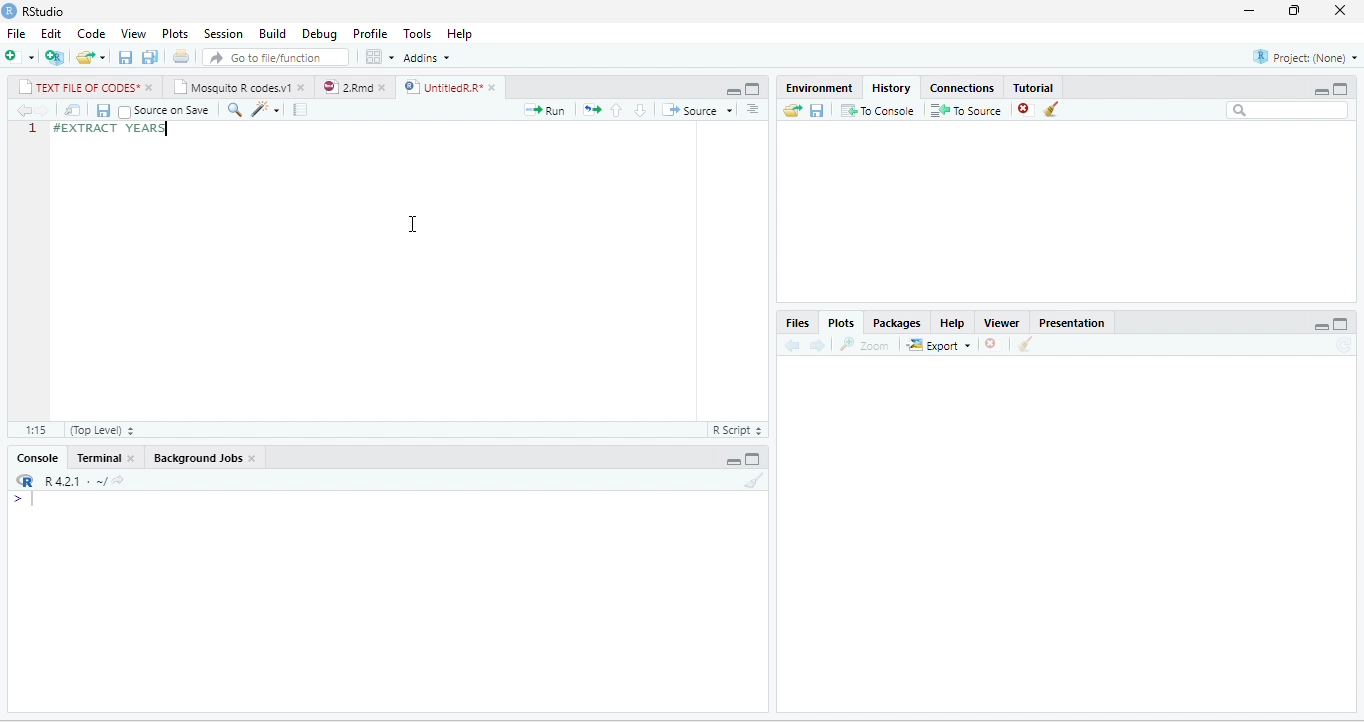 Image resolution: width=1364 pixels, height=722 pixels. What do you see at coordinates (1287, 111) in the screenshot?
I see `search bar` at bounding box center [1287, 111].